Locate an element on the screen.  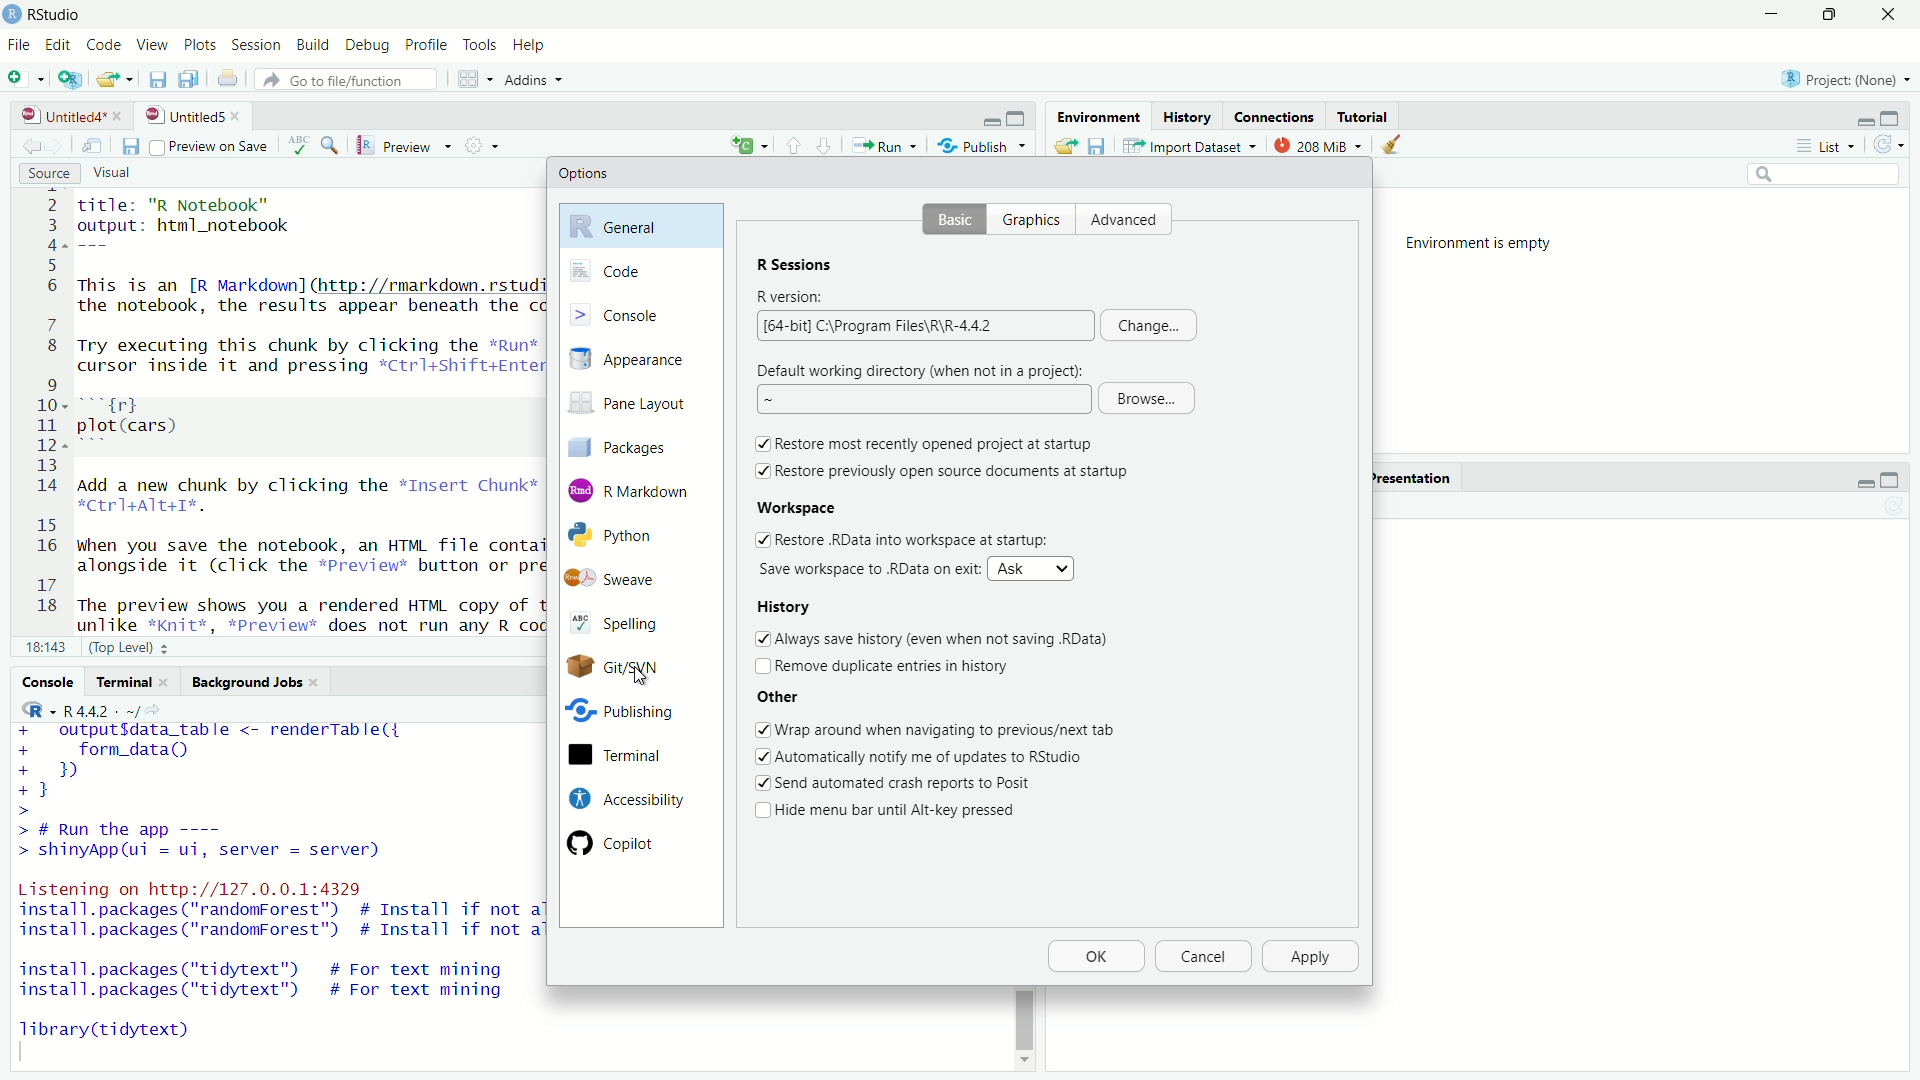
Default working directory (when not in a project): is located at coordinates (922, 369).